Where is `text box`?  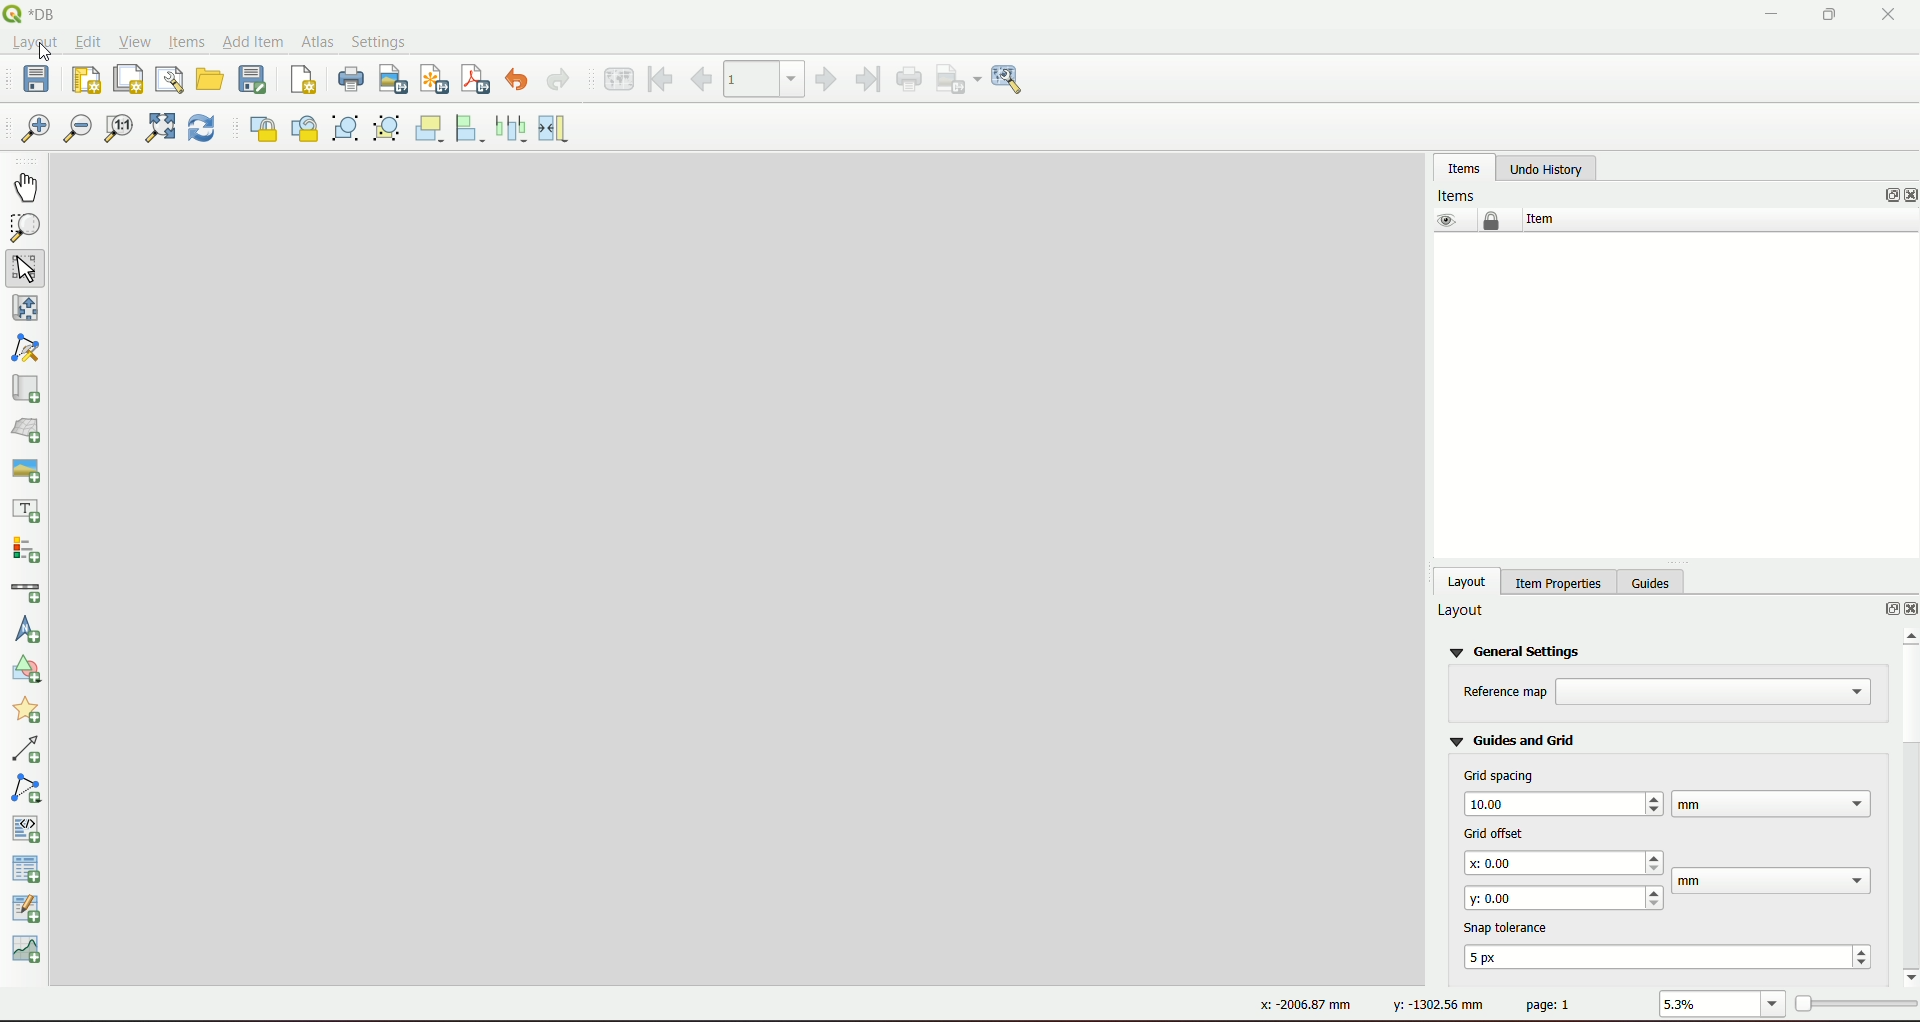 text box is located at coordinates (1564, 896).